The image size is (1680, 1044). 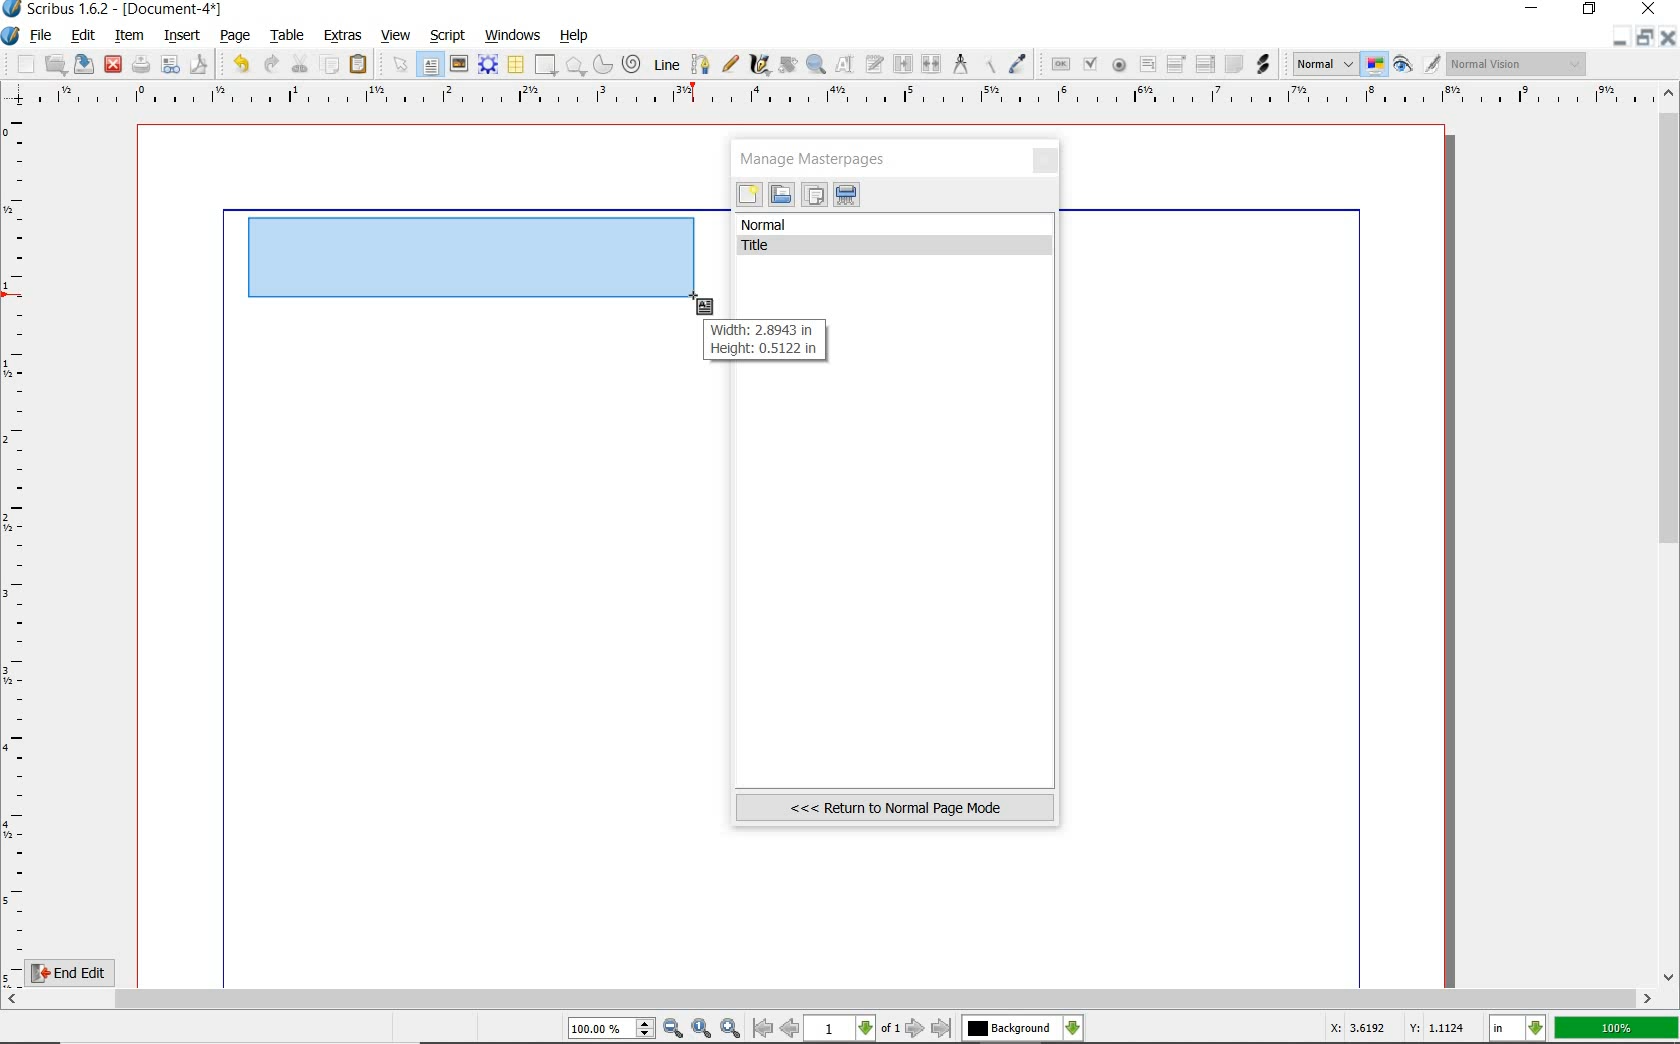 What do you see at coordinates (475, 258) in the screenshot?
I see `drawing text frame` at bounding box center [475, 258].